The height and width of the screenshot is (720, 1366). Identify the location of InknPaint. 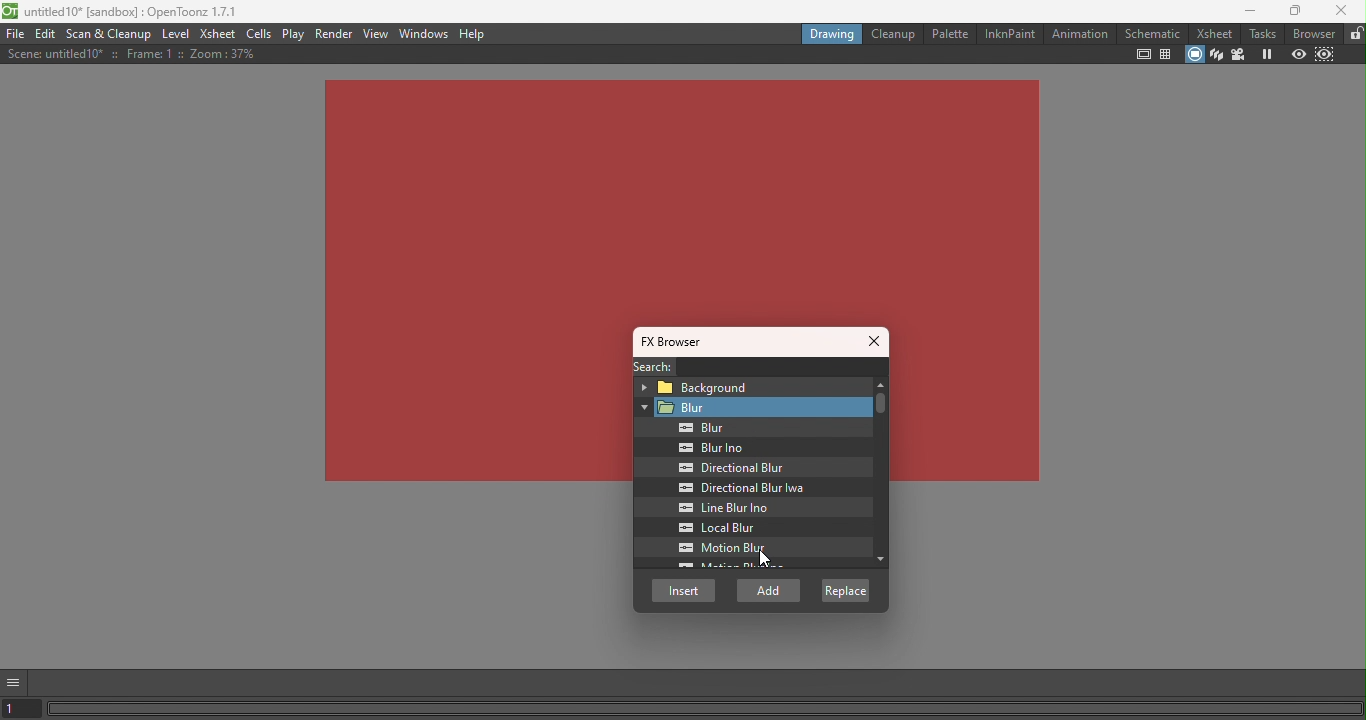
(1010, 33).